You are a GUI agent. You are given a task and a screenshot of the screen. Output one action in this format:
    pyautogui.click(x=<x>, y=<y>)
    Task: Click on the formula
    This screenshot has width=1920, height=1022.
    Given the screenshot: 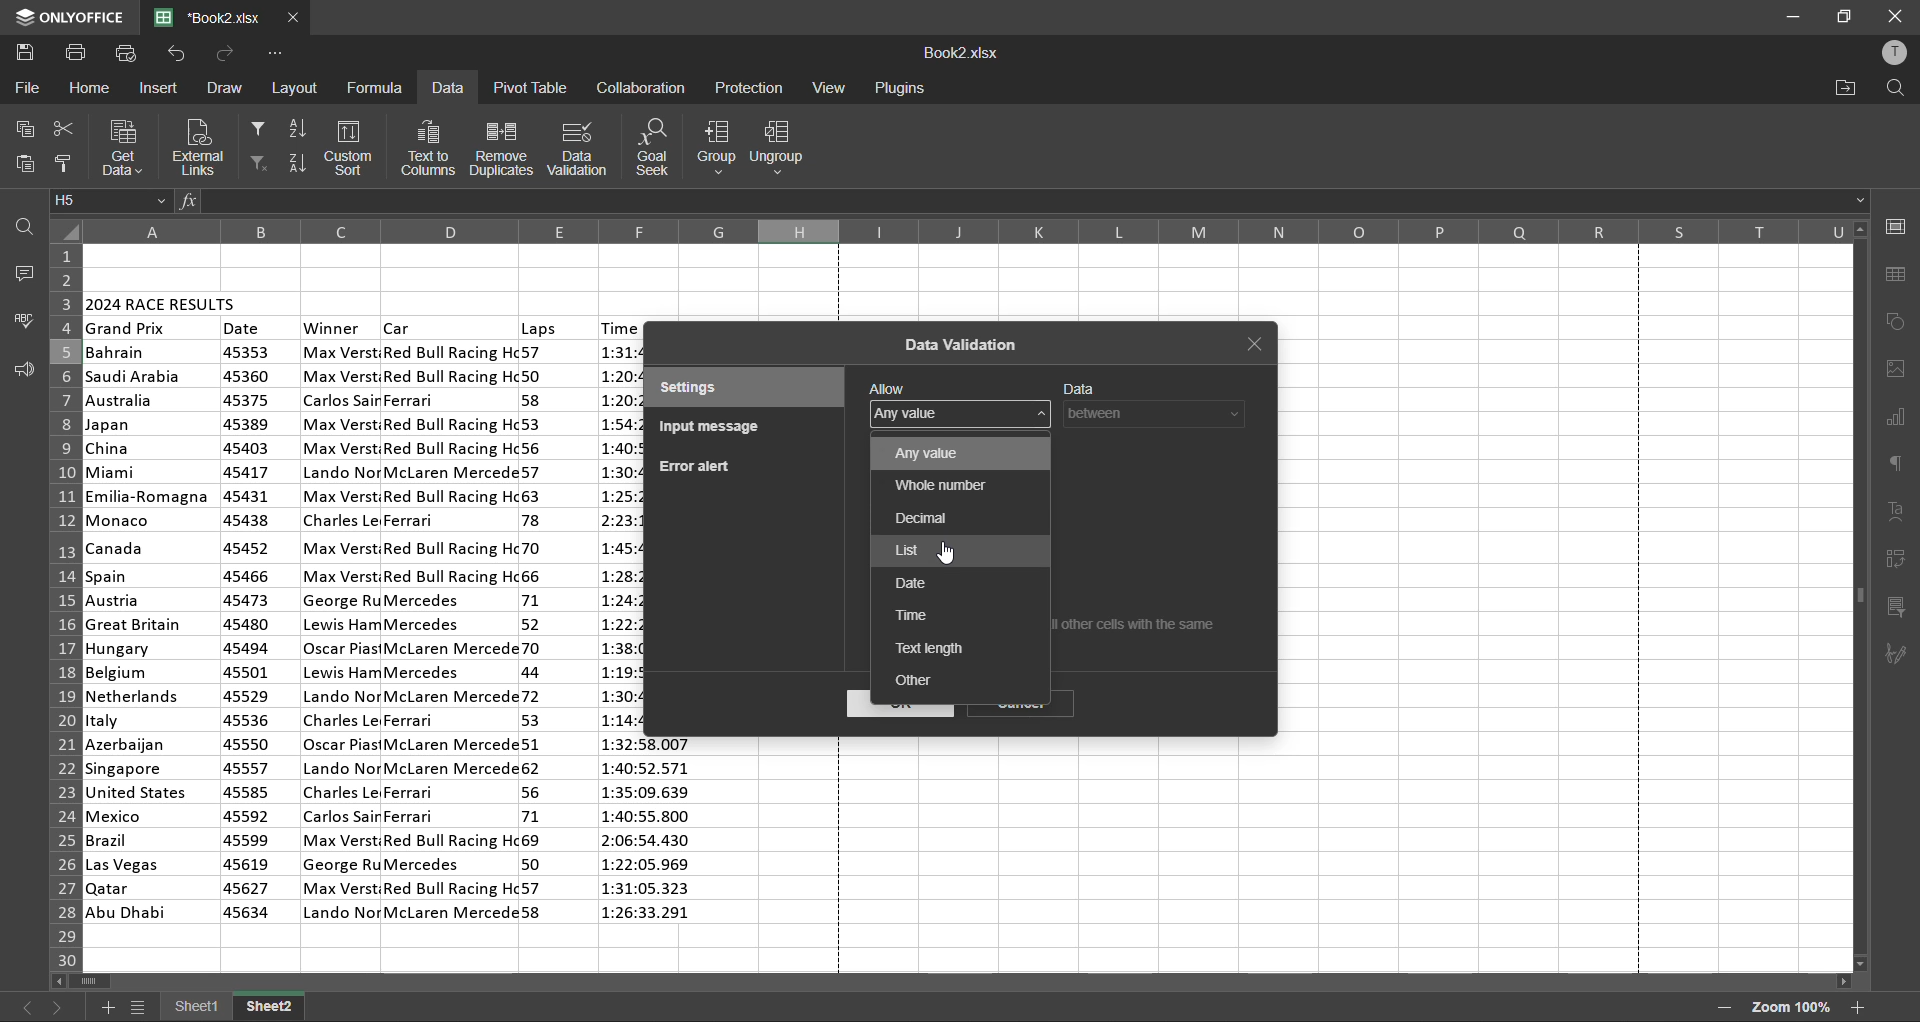 What is the action you would take?
    pyautogui.click(x=378, y=86)
    